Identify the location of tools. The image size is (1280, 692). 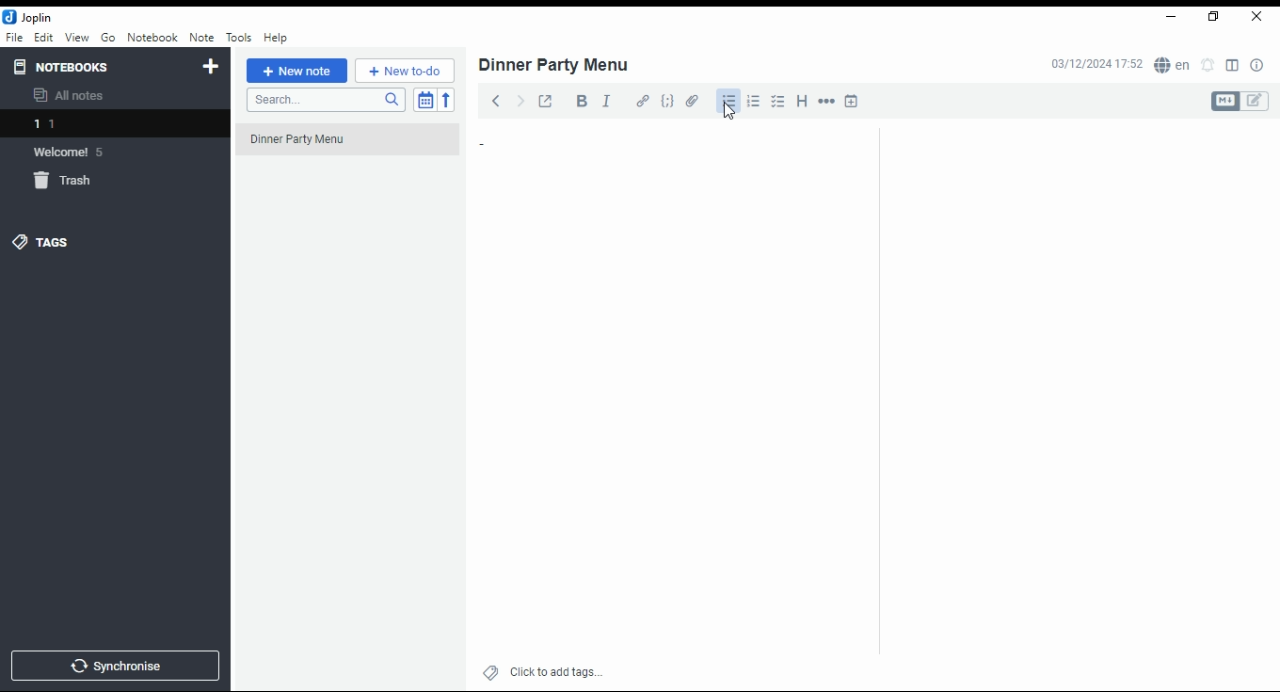
(238, 36).